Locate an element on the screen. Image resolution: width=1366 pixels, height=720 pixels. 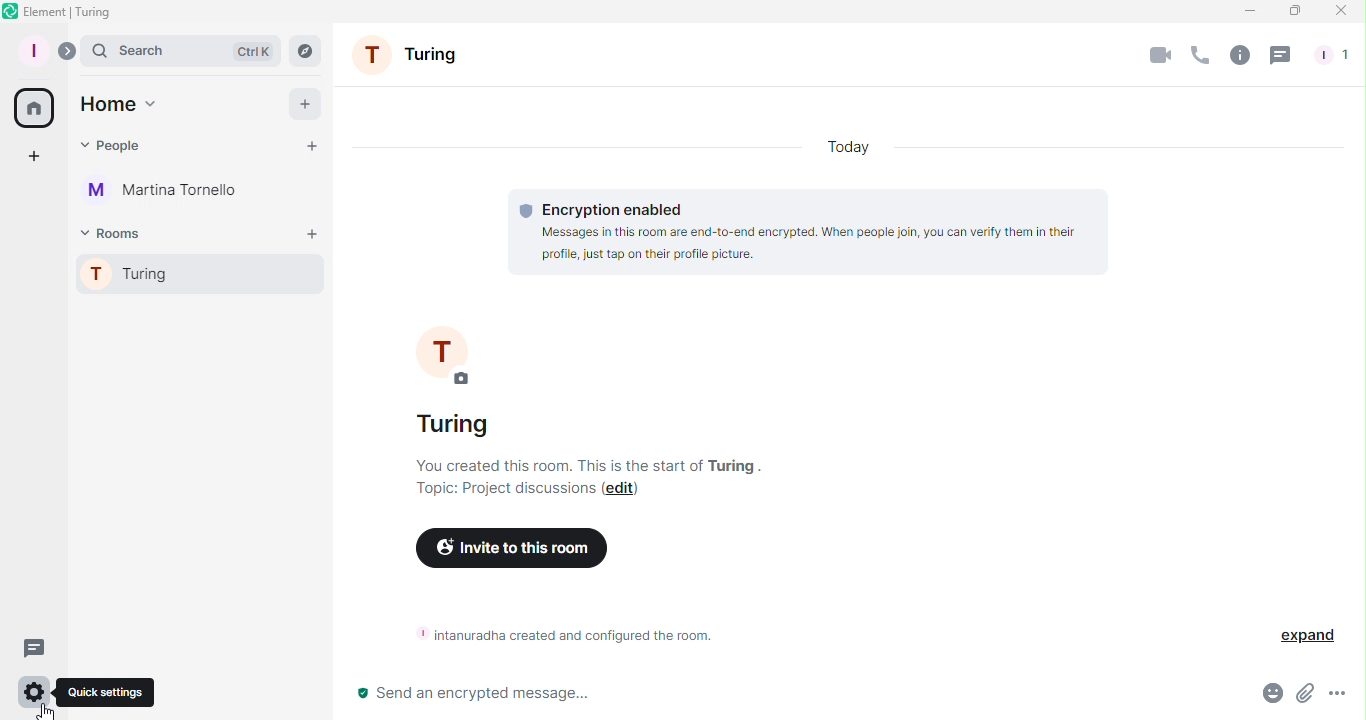
Quick Settings is located at coordinates (34, 695).